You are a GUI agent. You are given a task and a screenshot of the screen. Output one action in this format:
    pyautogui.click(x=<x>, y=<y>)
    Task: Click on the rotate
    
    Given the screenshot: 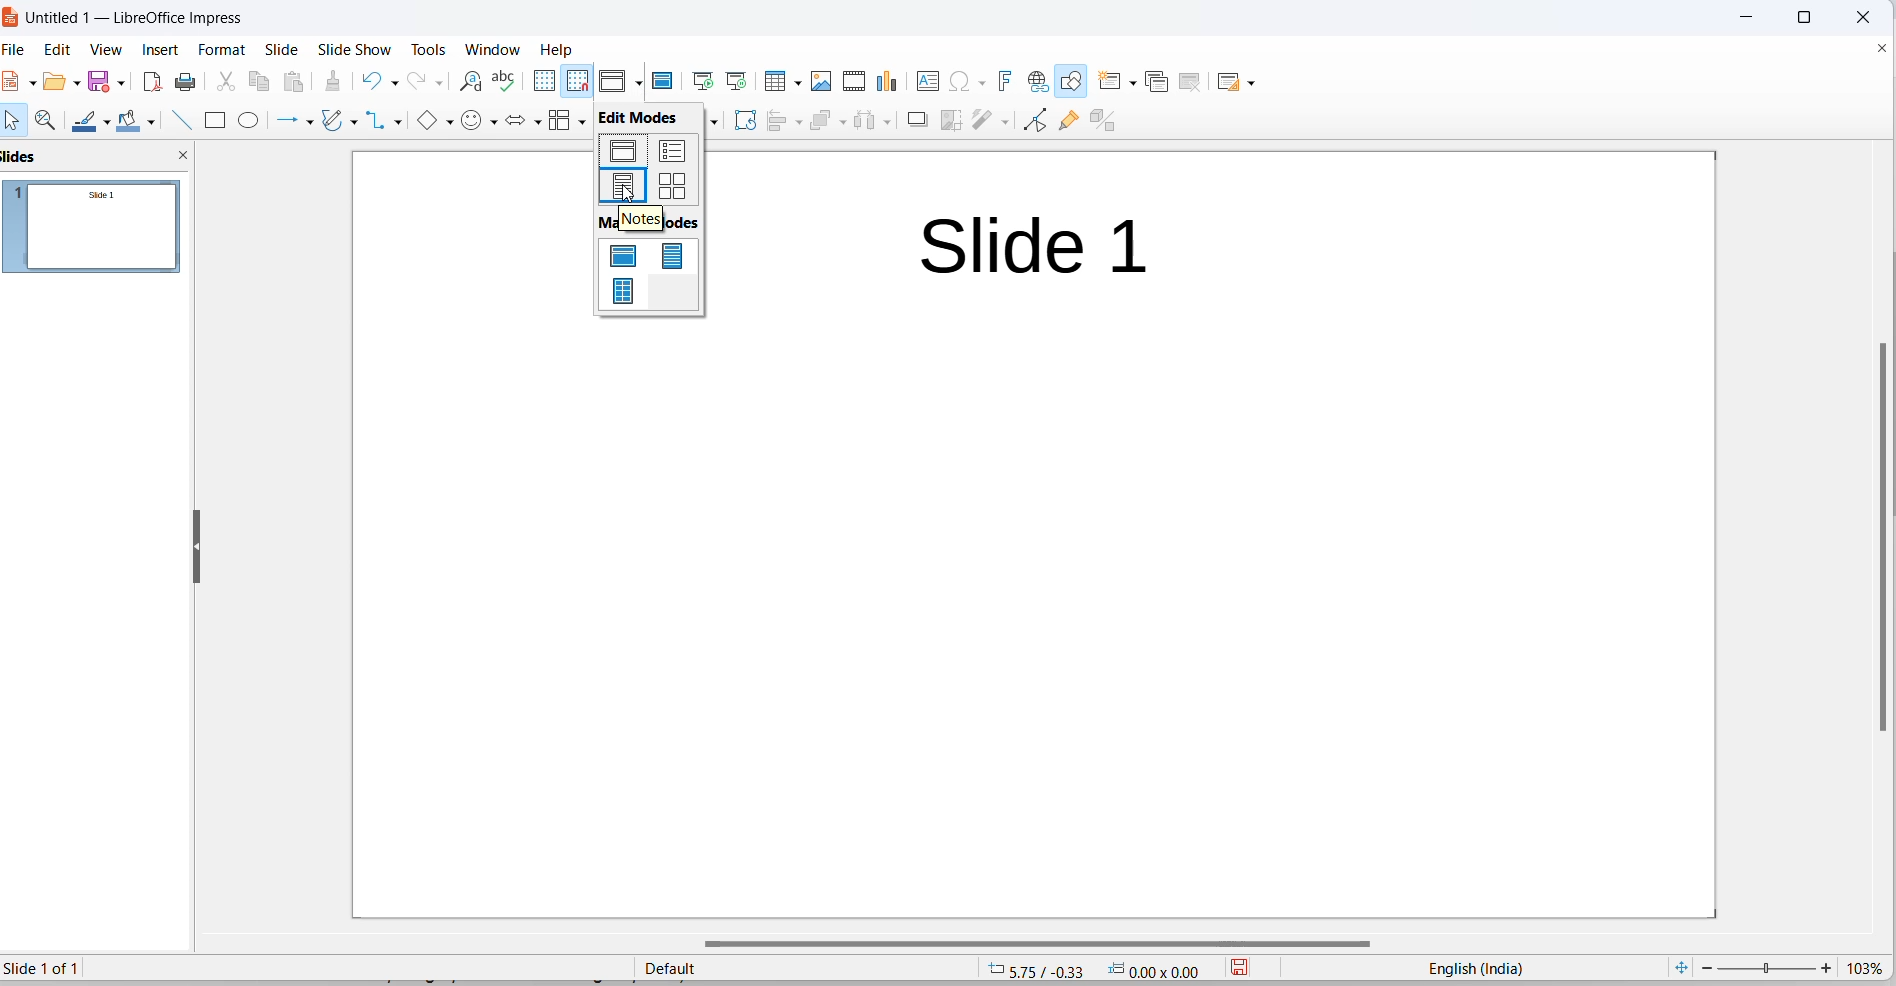 What is the action you would take?
    pyautogui.click(x=750, y=120)
    